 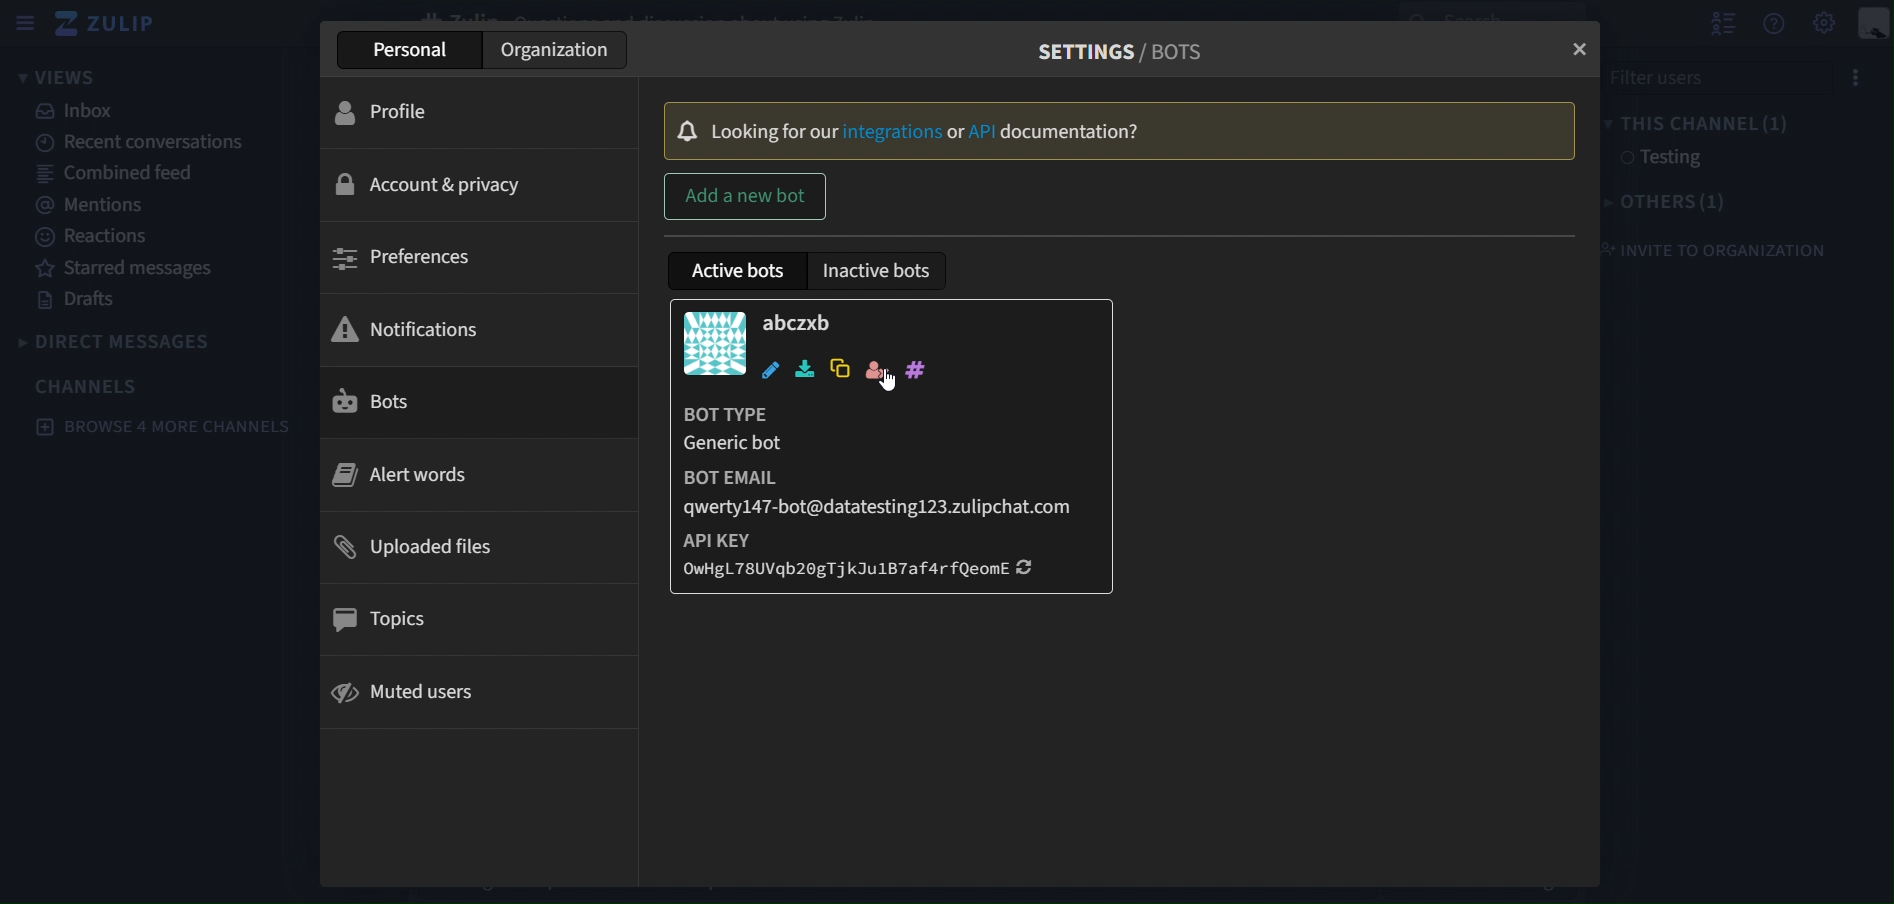 What do you see at coordinates (117, 176) in the screenshot?
I see `combined feed` at bounding box center [117, 176].